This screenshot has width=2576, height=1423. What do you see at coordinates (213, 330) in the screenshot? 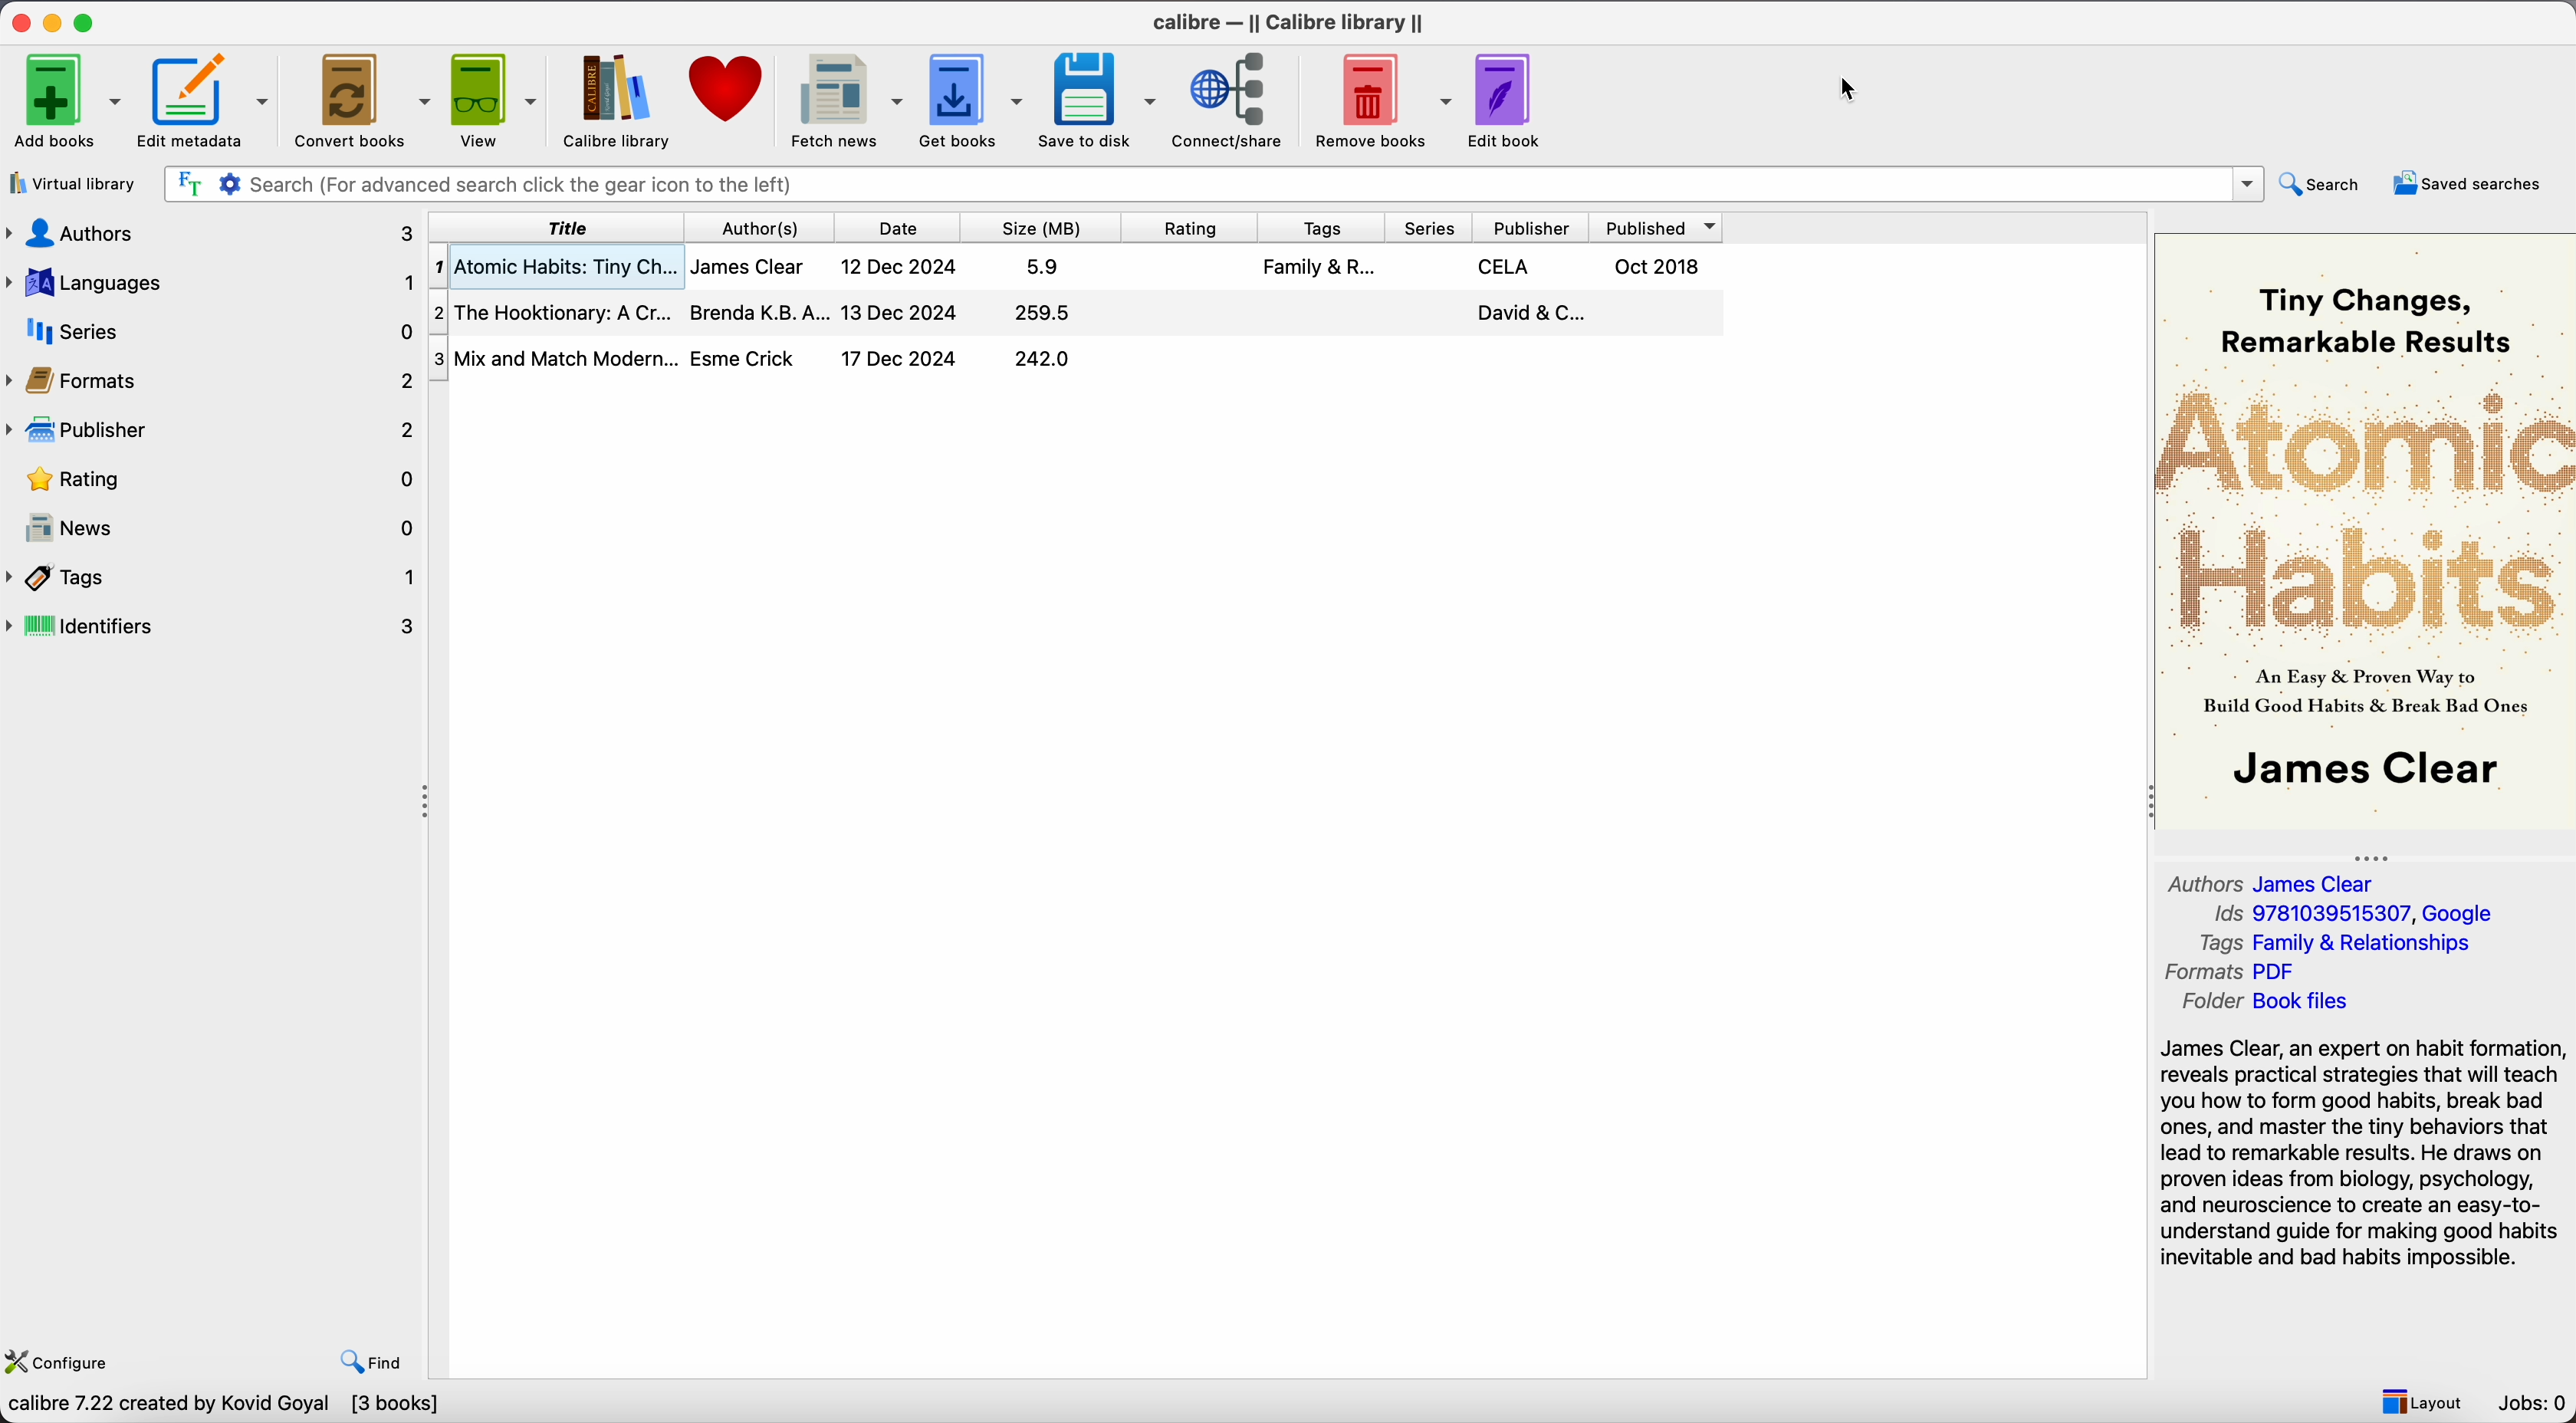
I see `series` at bounding box center [213, 330].